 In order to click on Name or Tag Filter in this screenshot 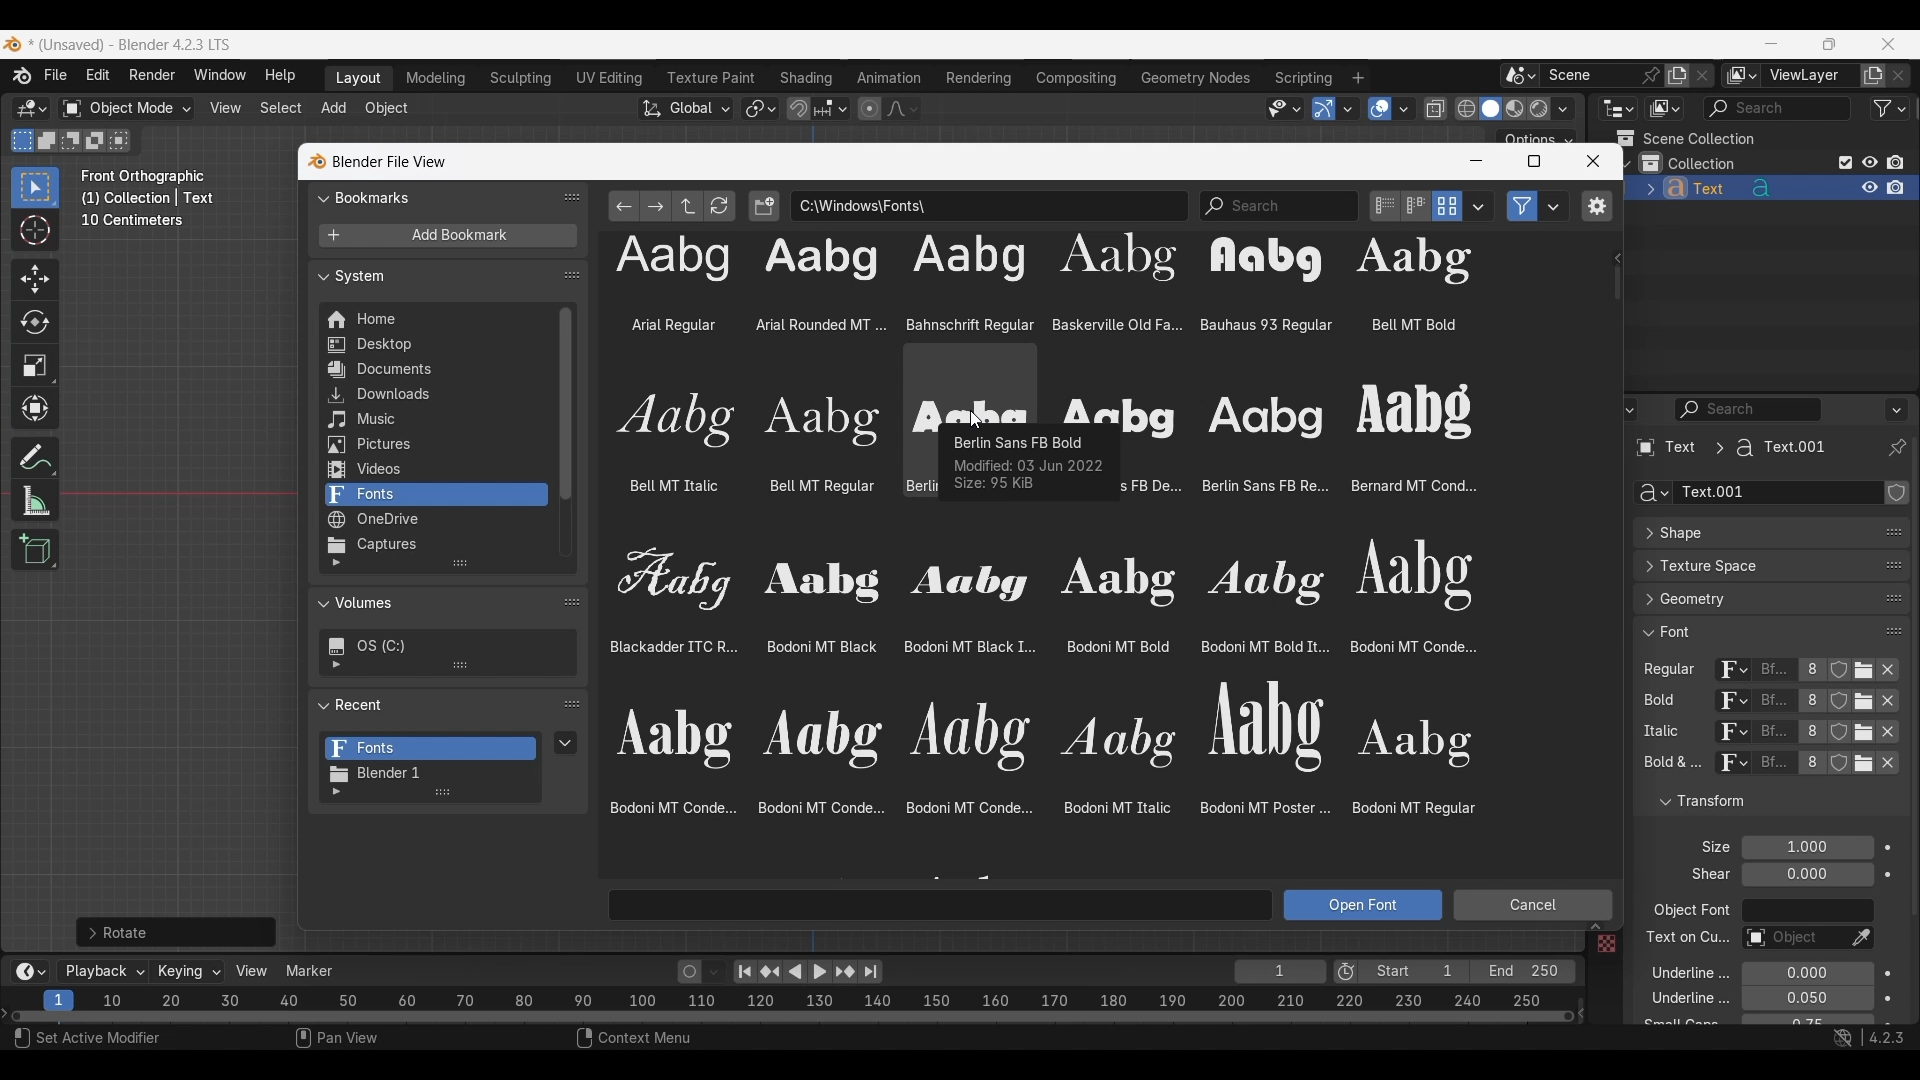, I will do `click(1279, 206)`.